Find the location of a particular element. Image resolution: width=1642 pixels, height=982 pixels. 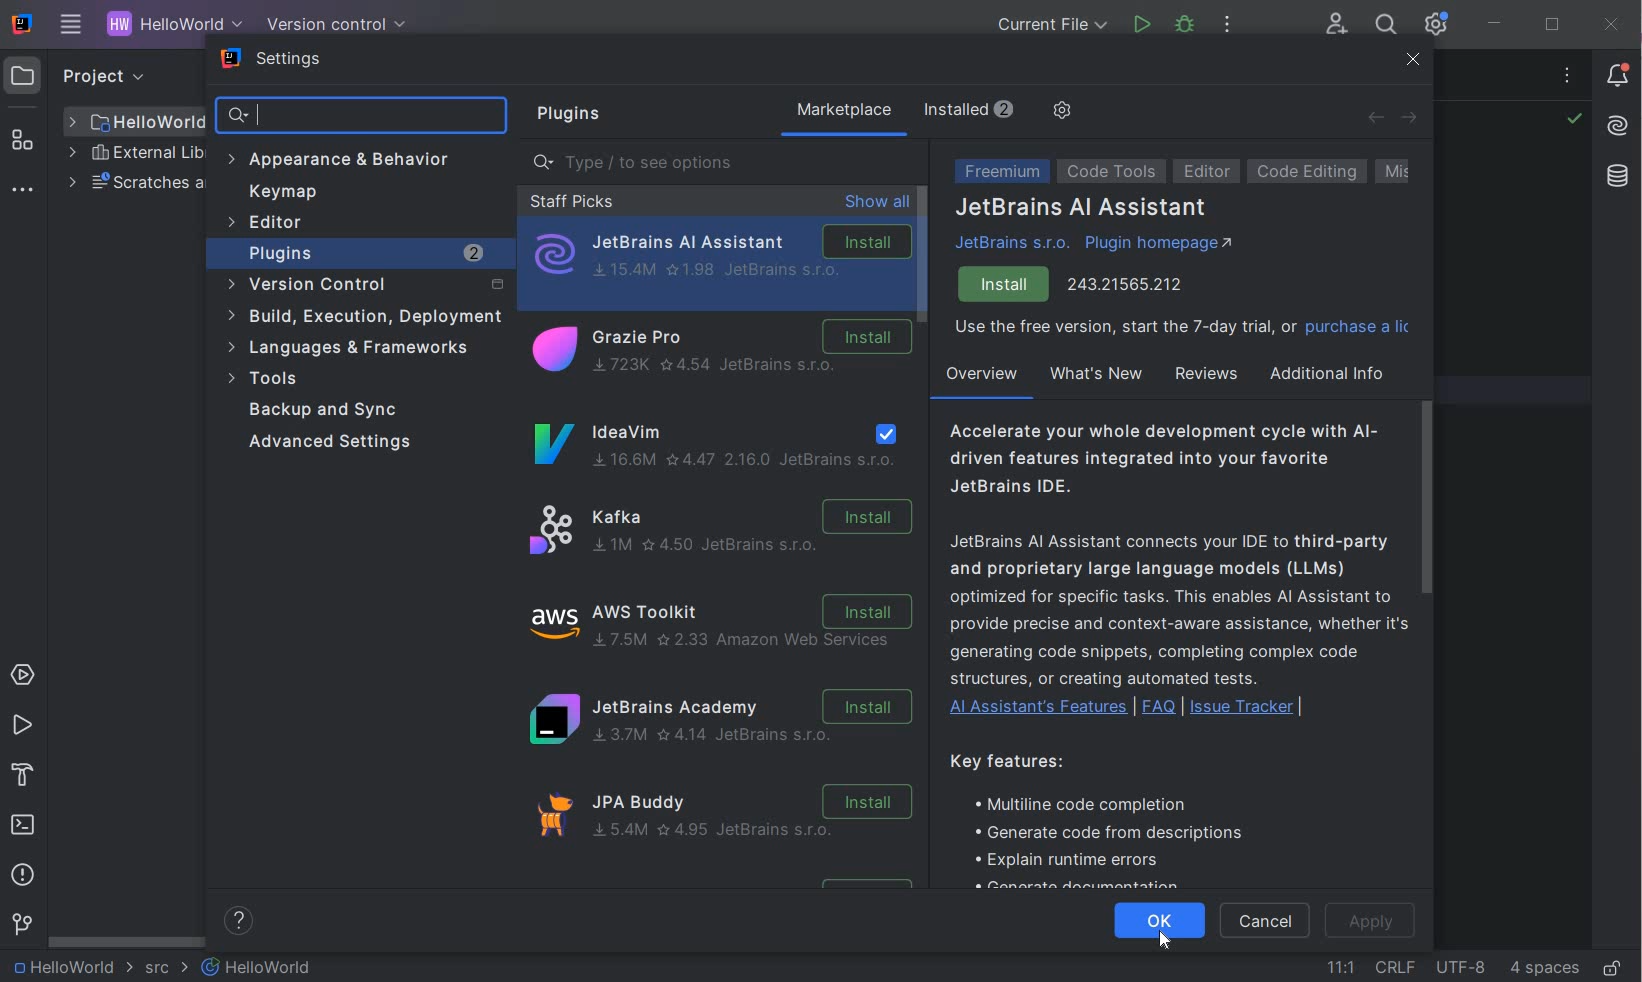

marketplace is located at coordinates (843, 112).